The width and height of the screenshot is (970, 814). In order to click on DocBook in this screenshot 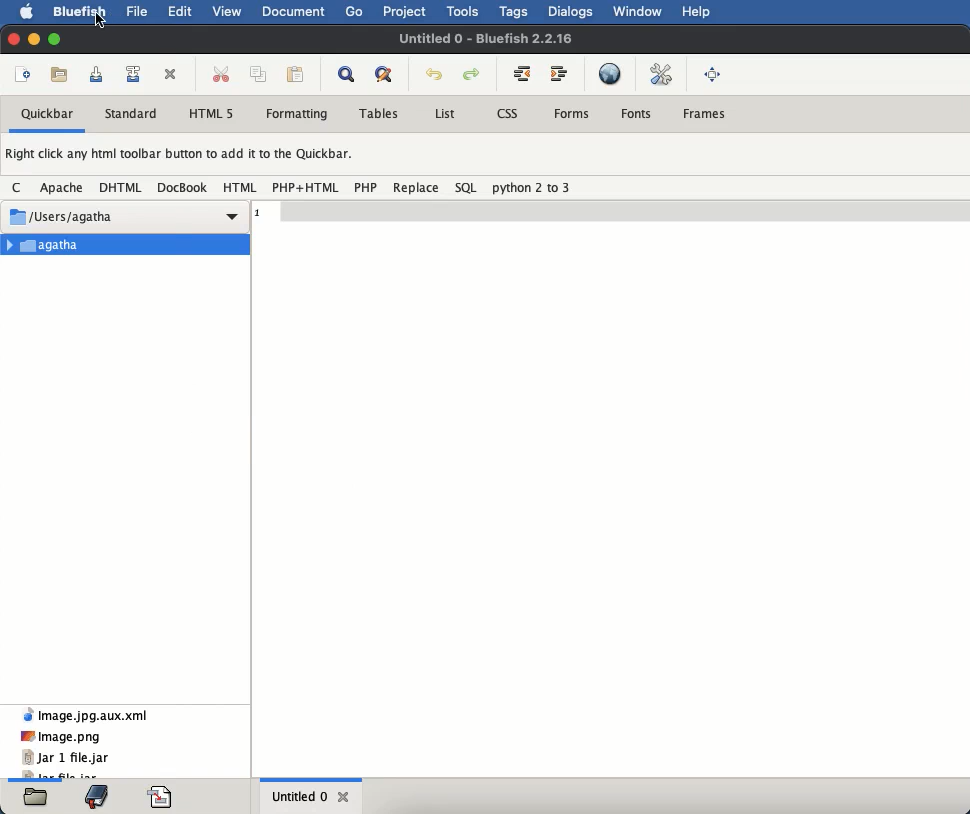, I will do `click(182, 188)`.